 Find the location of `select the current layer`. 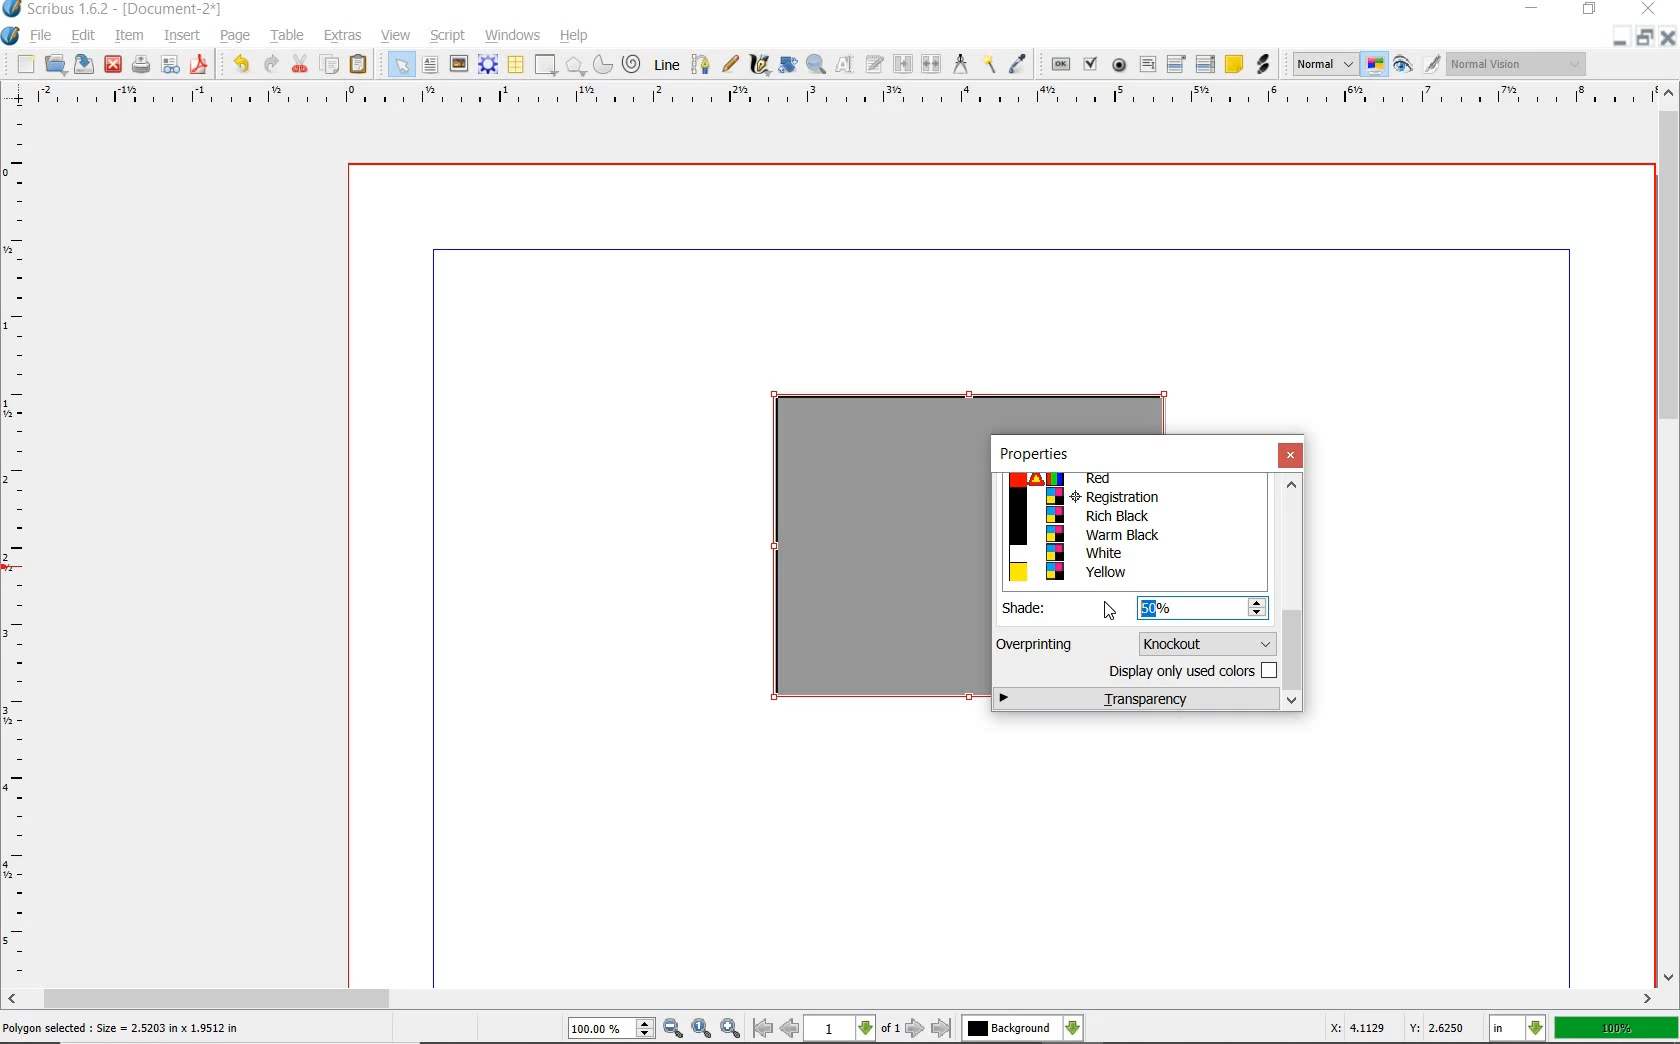

select the current layer is located at coordinates (1023, 1028).